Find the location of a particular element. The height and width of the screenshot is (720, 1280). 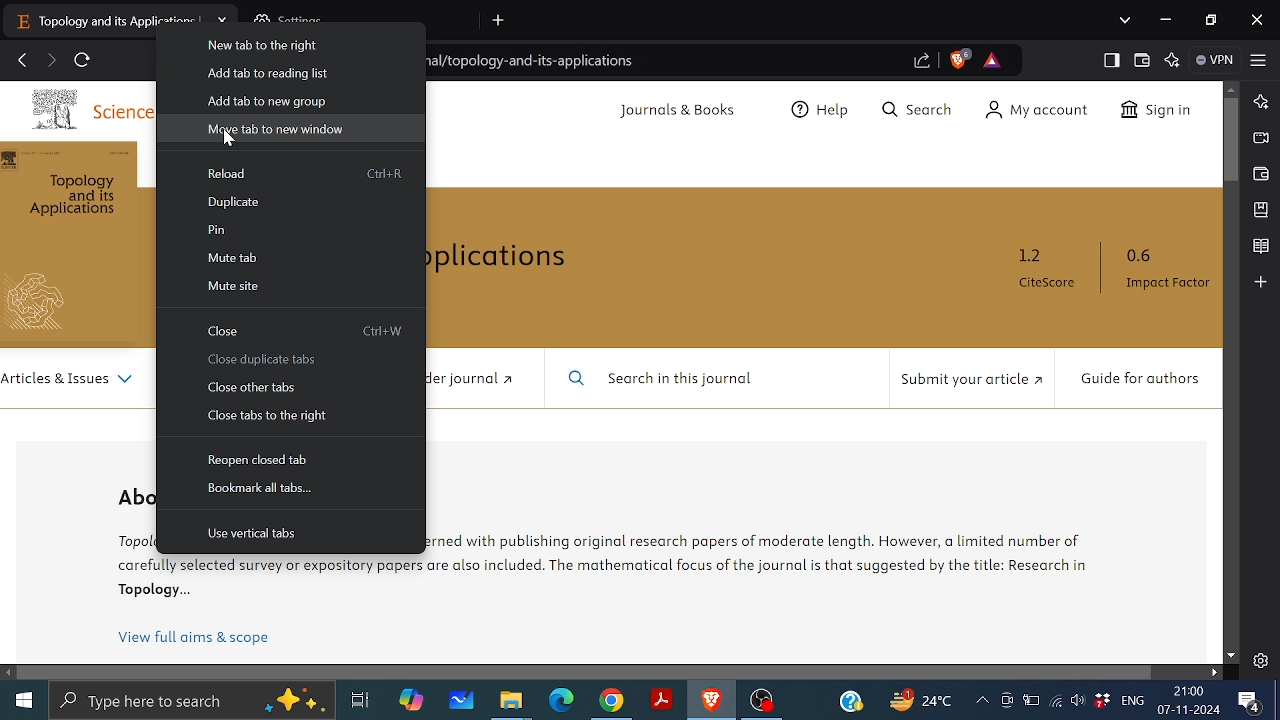

Go back is located at coordinates (23, 59).